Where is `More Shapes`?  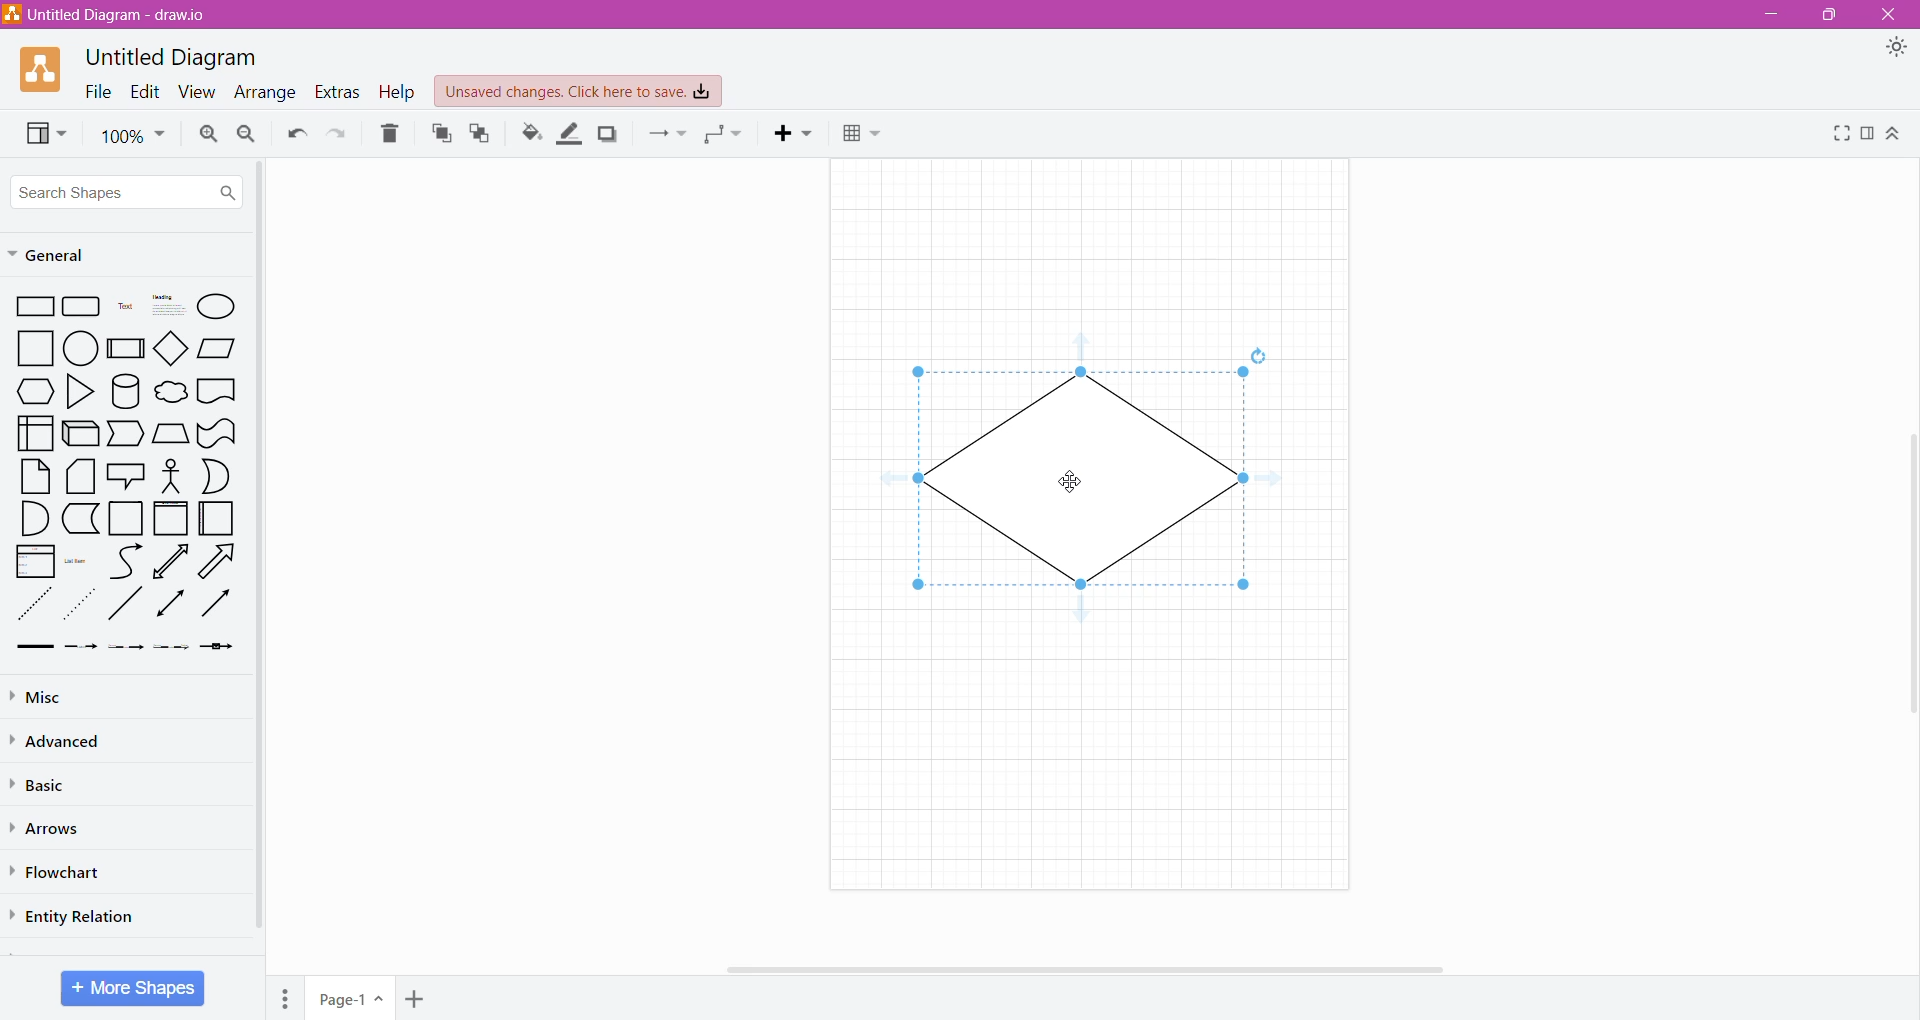 More Shapes is located at coordinates (133, 988).